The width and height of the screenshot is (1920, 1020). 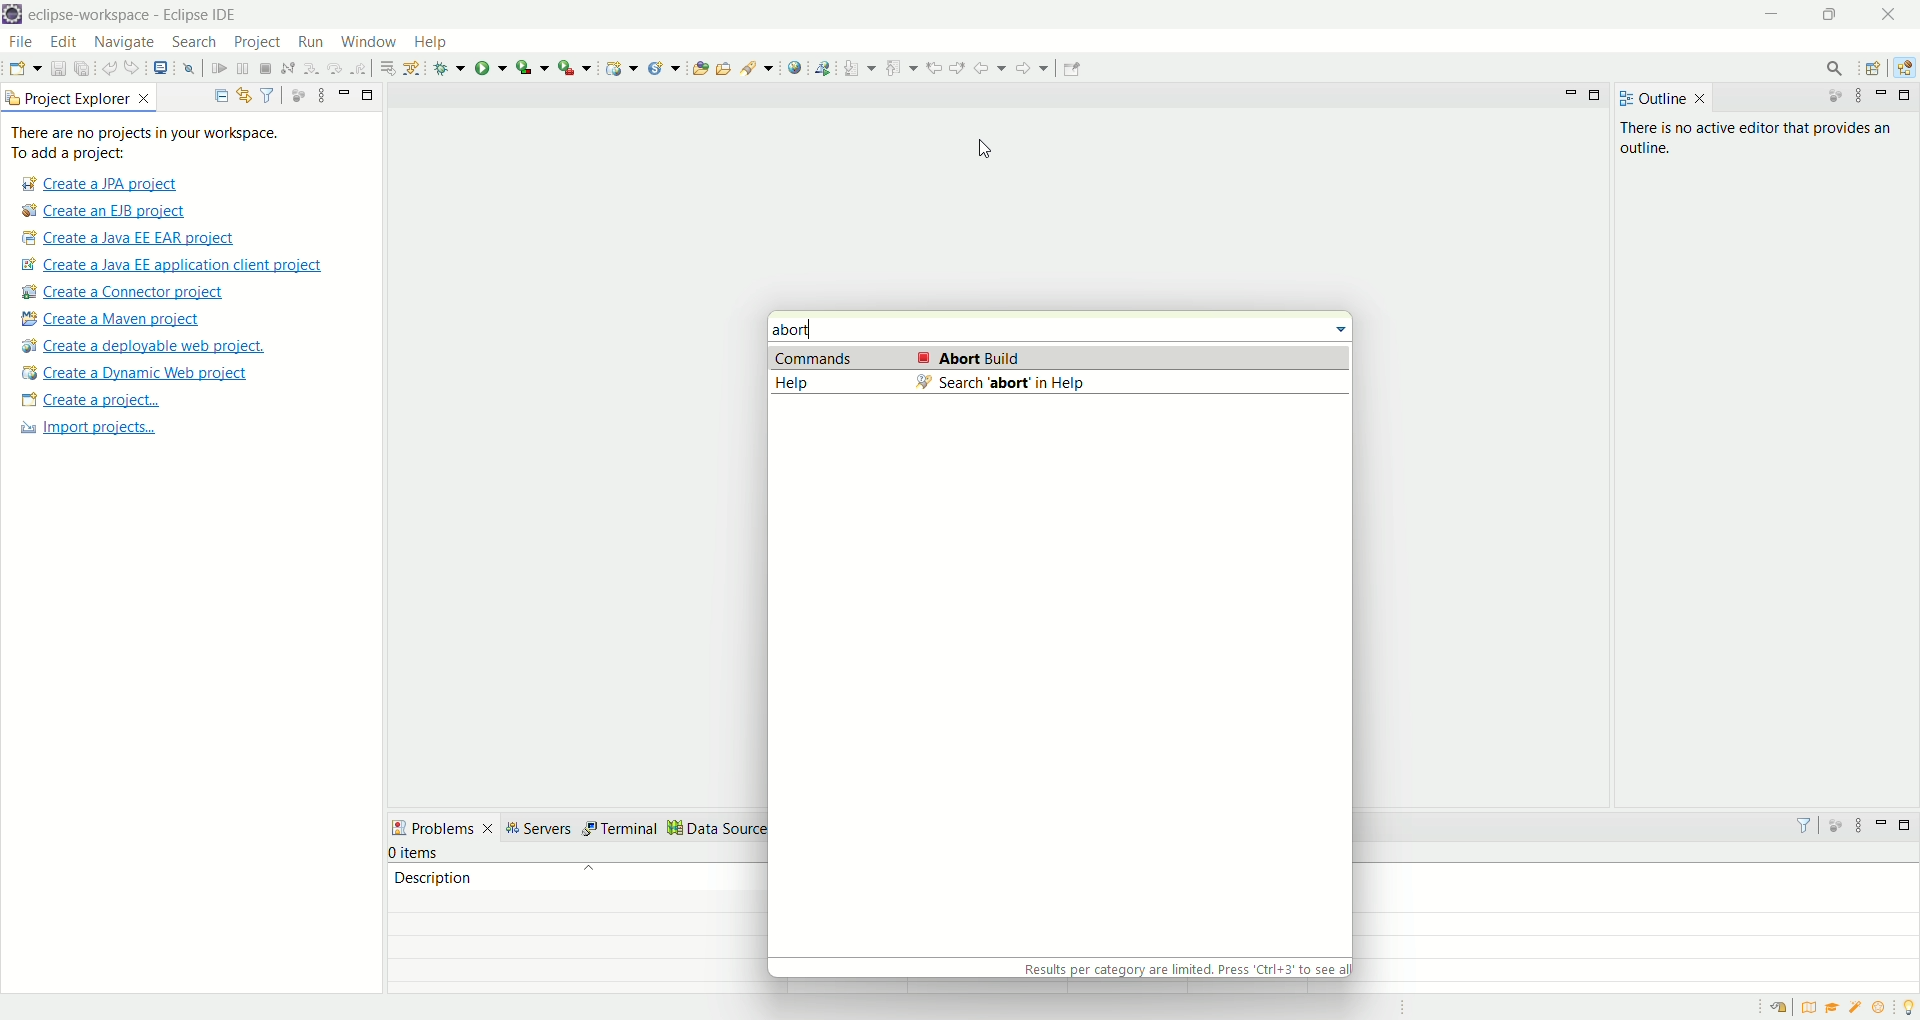 What do you see at coordinates (794, 66) in the screenshot?
I see `open web browser` at bounding box center [794, 66].